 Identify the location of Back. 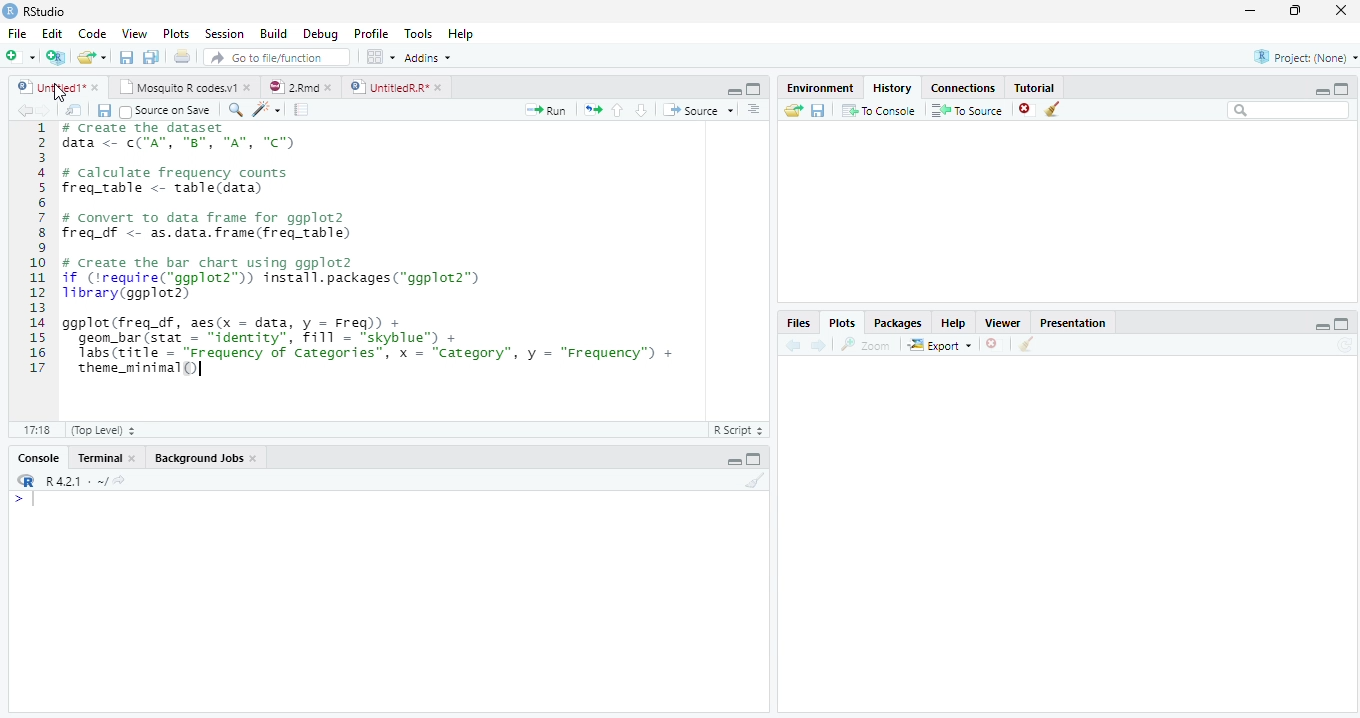
(23, 110).